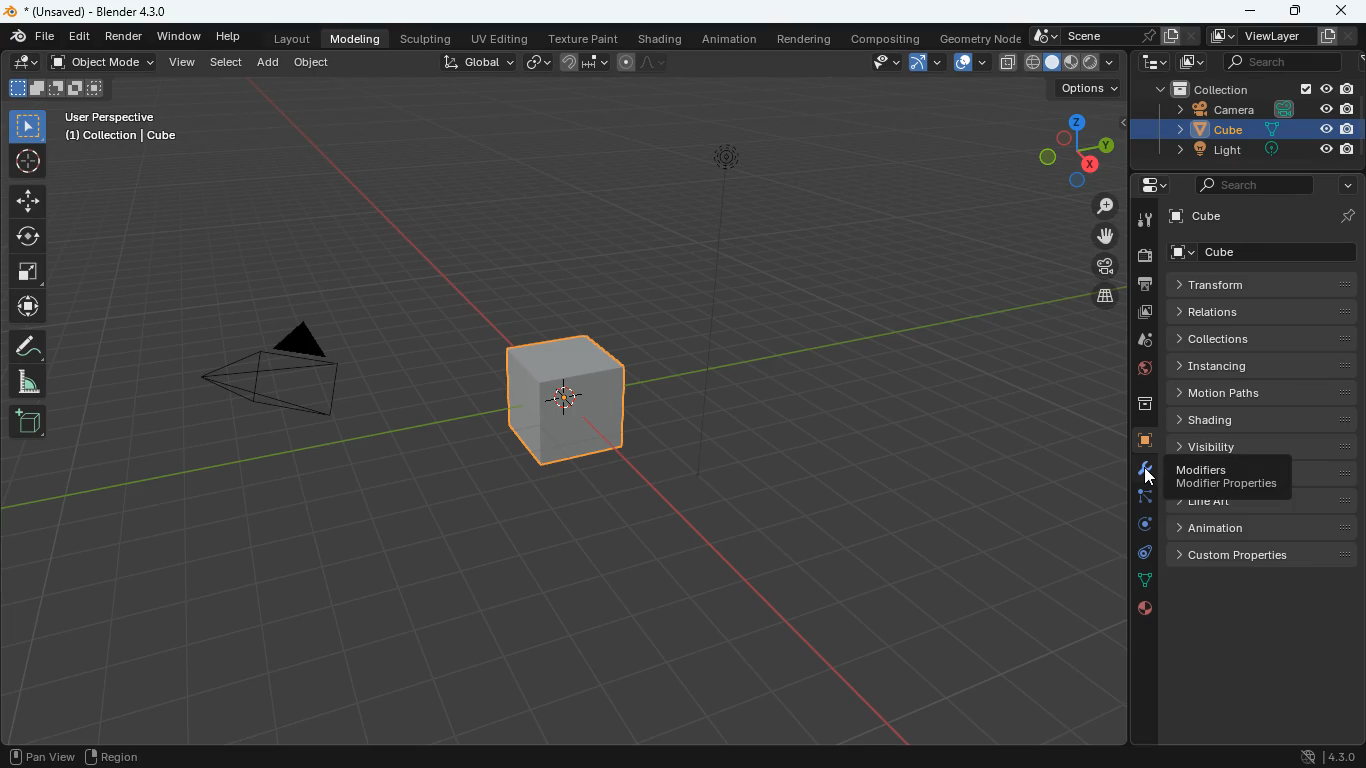 This screenshot has width=1366, height=768. Describe the element at coordinates (29, 201) in the screenshot. I see `move` at that location.